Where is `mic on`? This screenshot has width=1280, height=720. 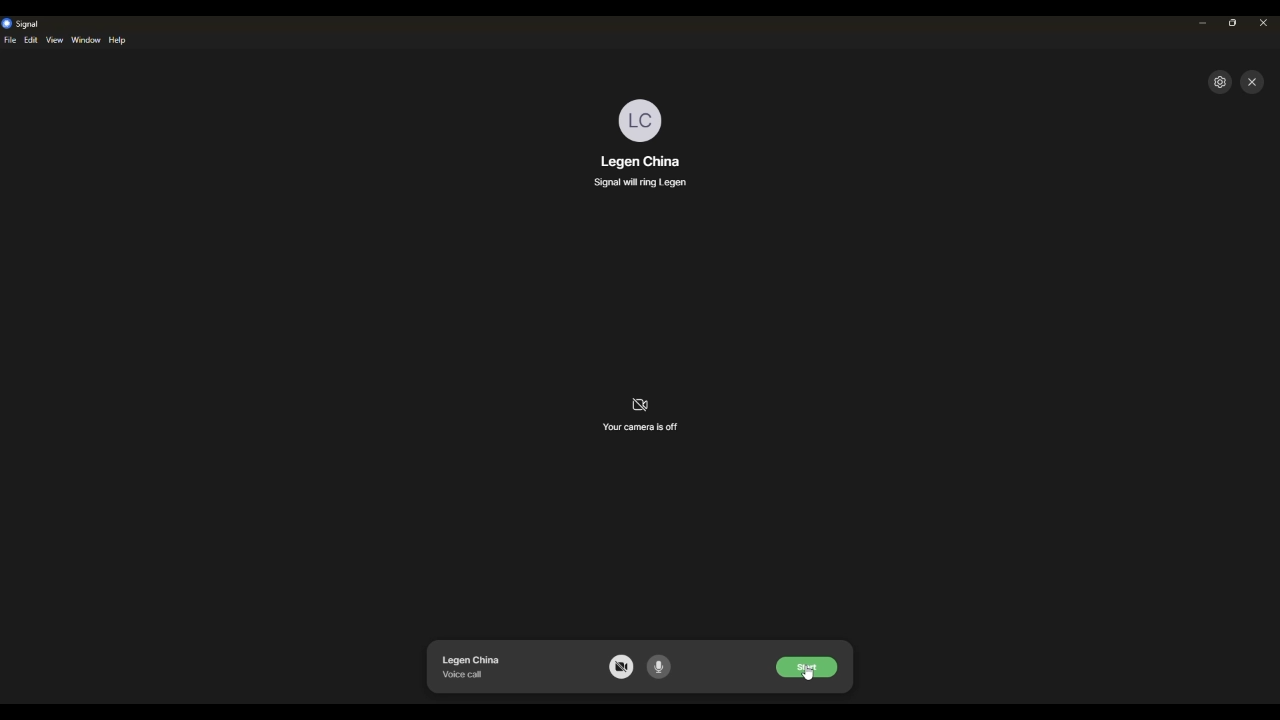
mic on is located at coordinates (662, 668).